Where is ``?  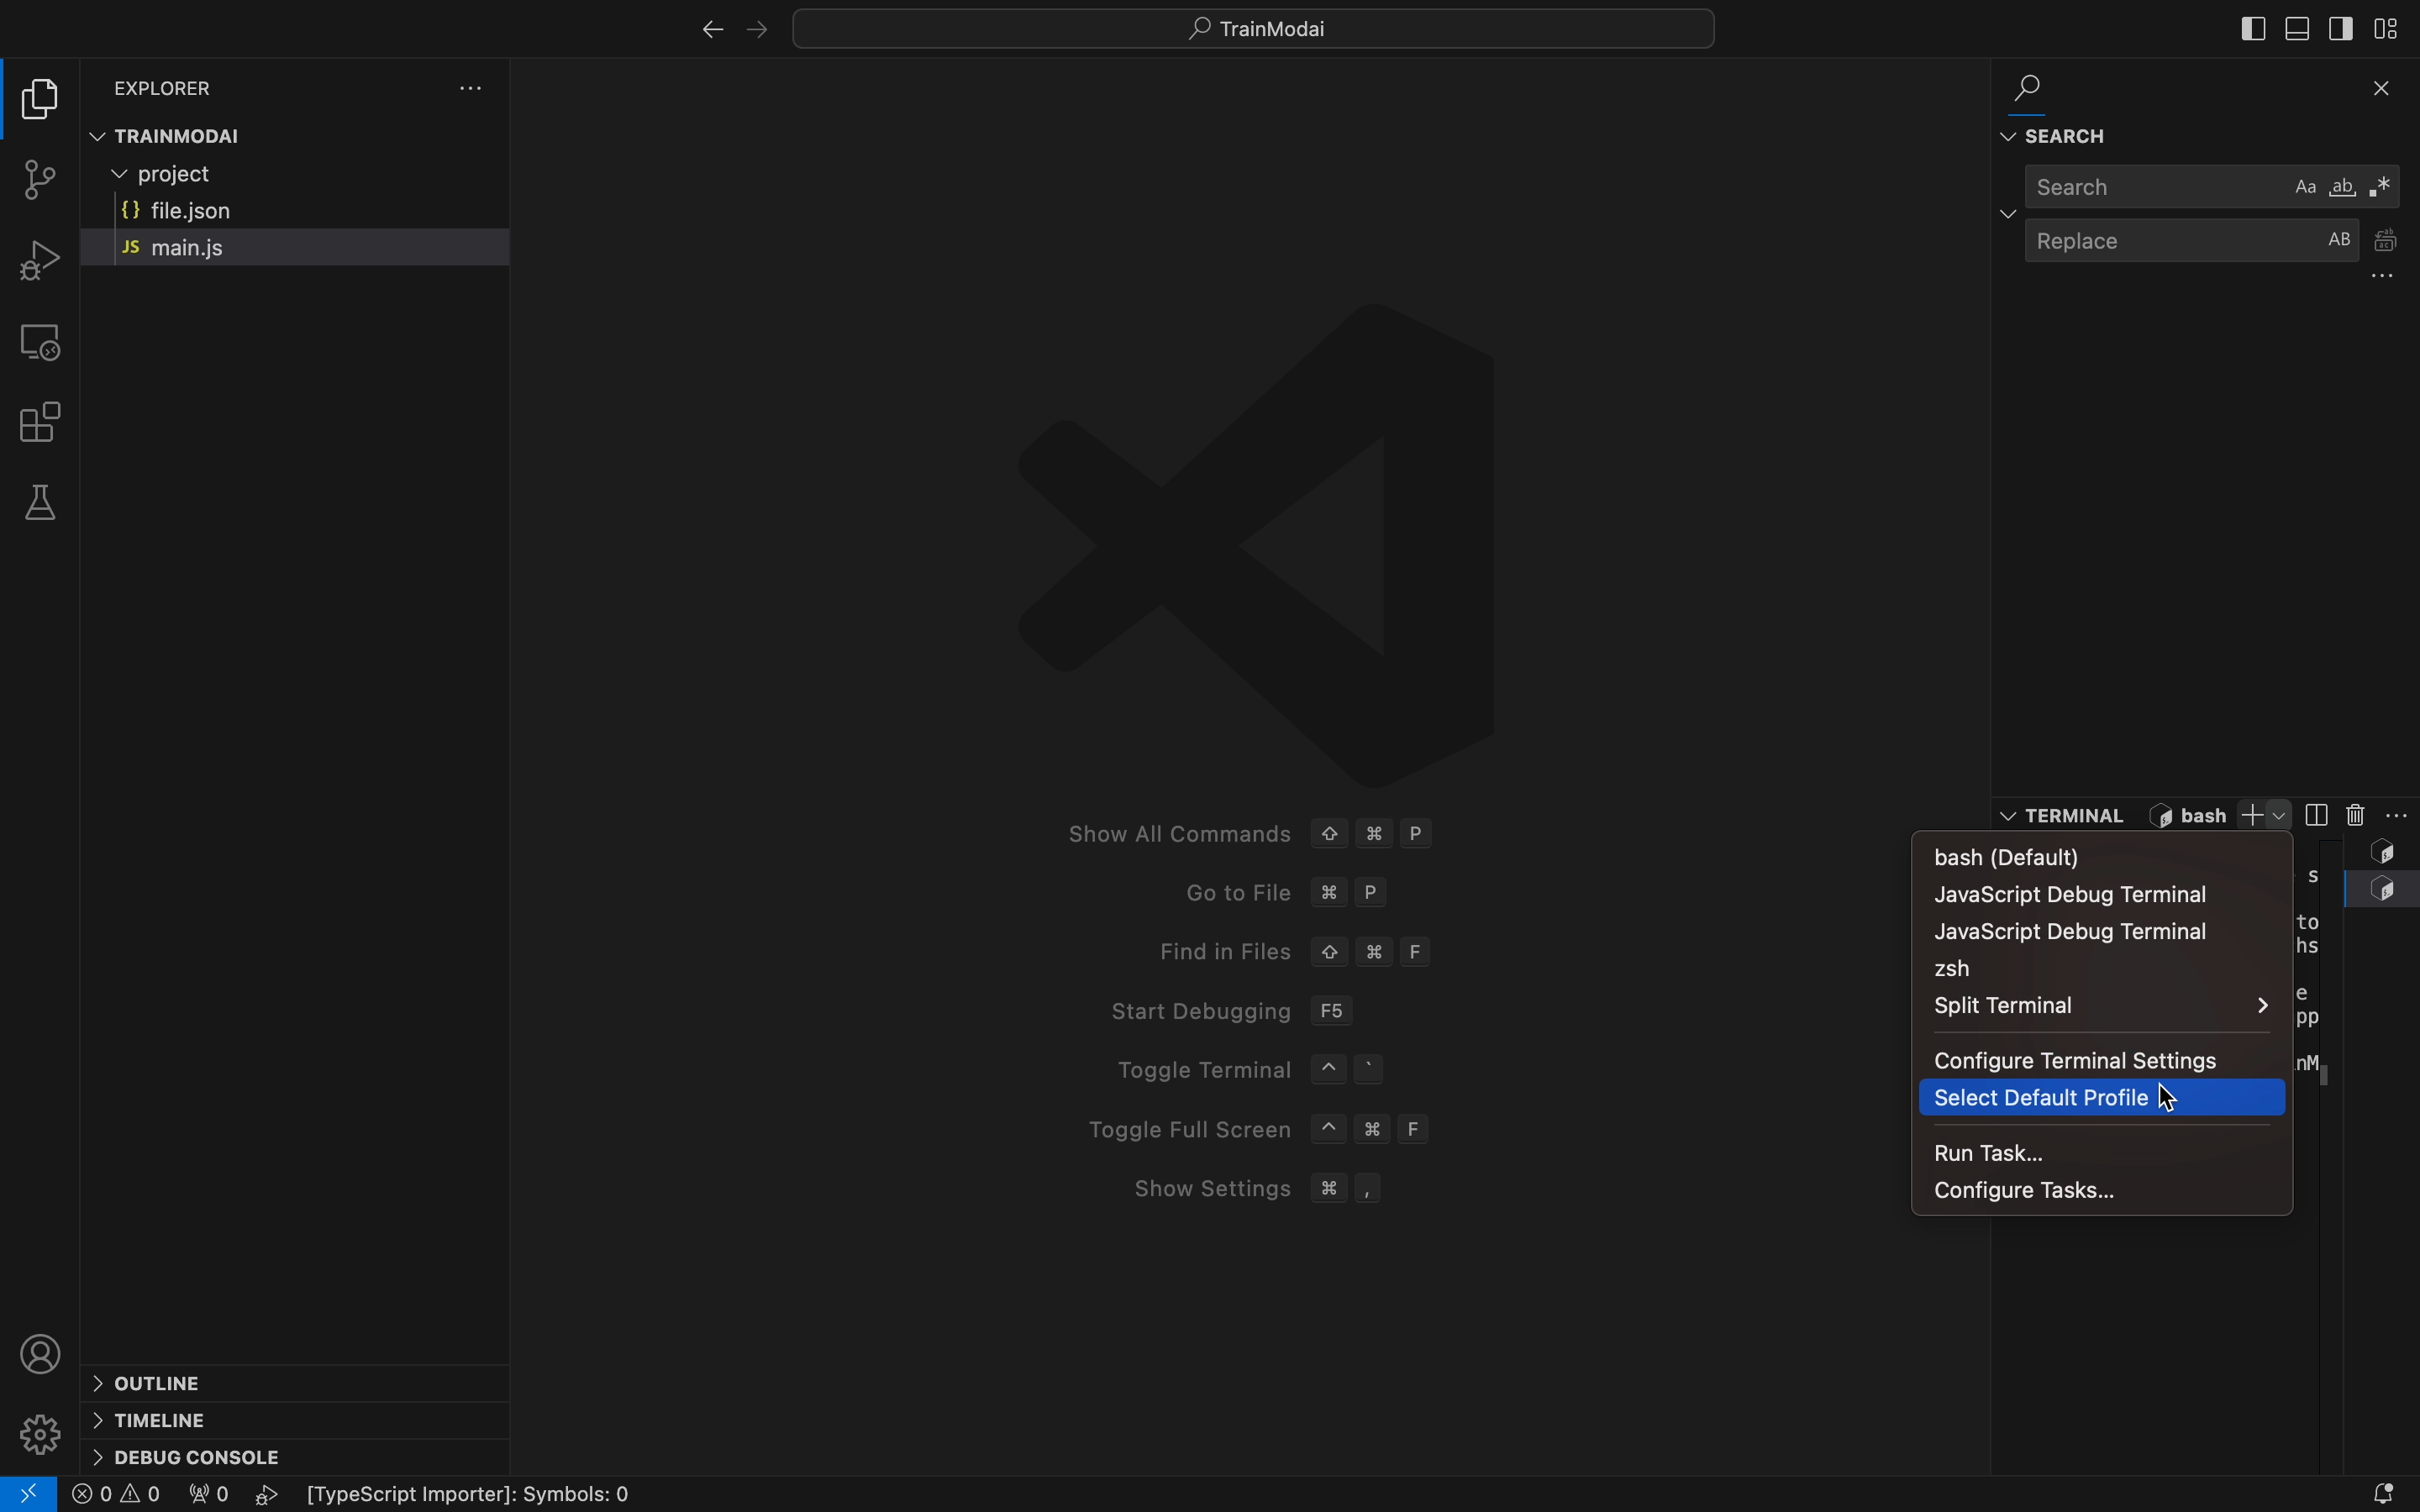  is located at coordinates (2095, 895).